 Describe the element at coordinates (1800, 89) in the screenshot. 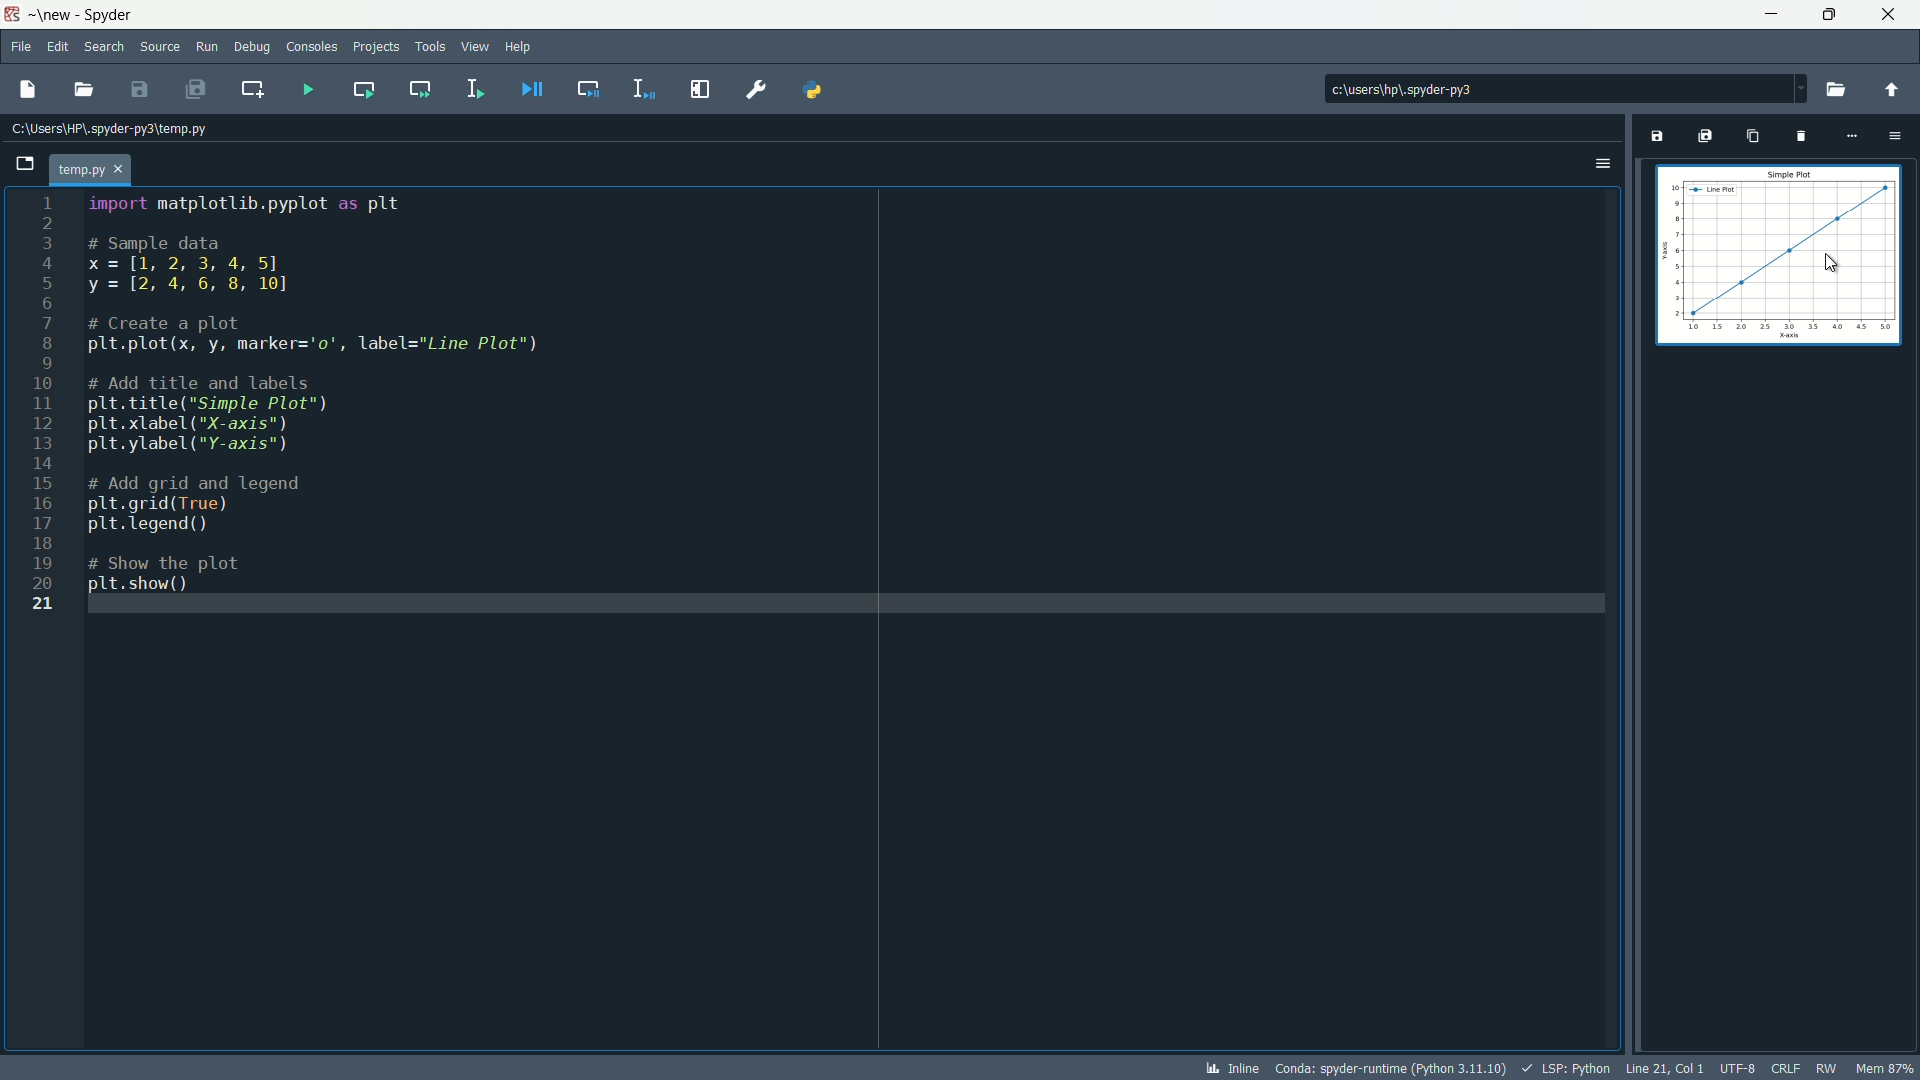

I see `dropdrown` at that location.